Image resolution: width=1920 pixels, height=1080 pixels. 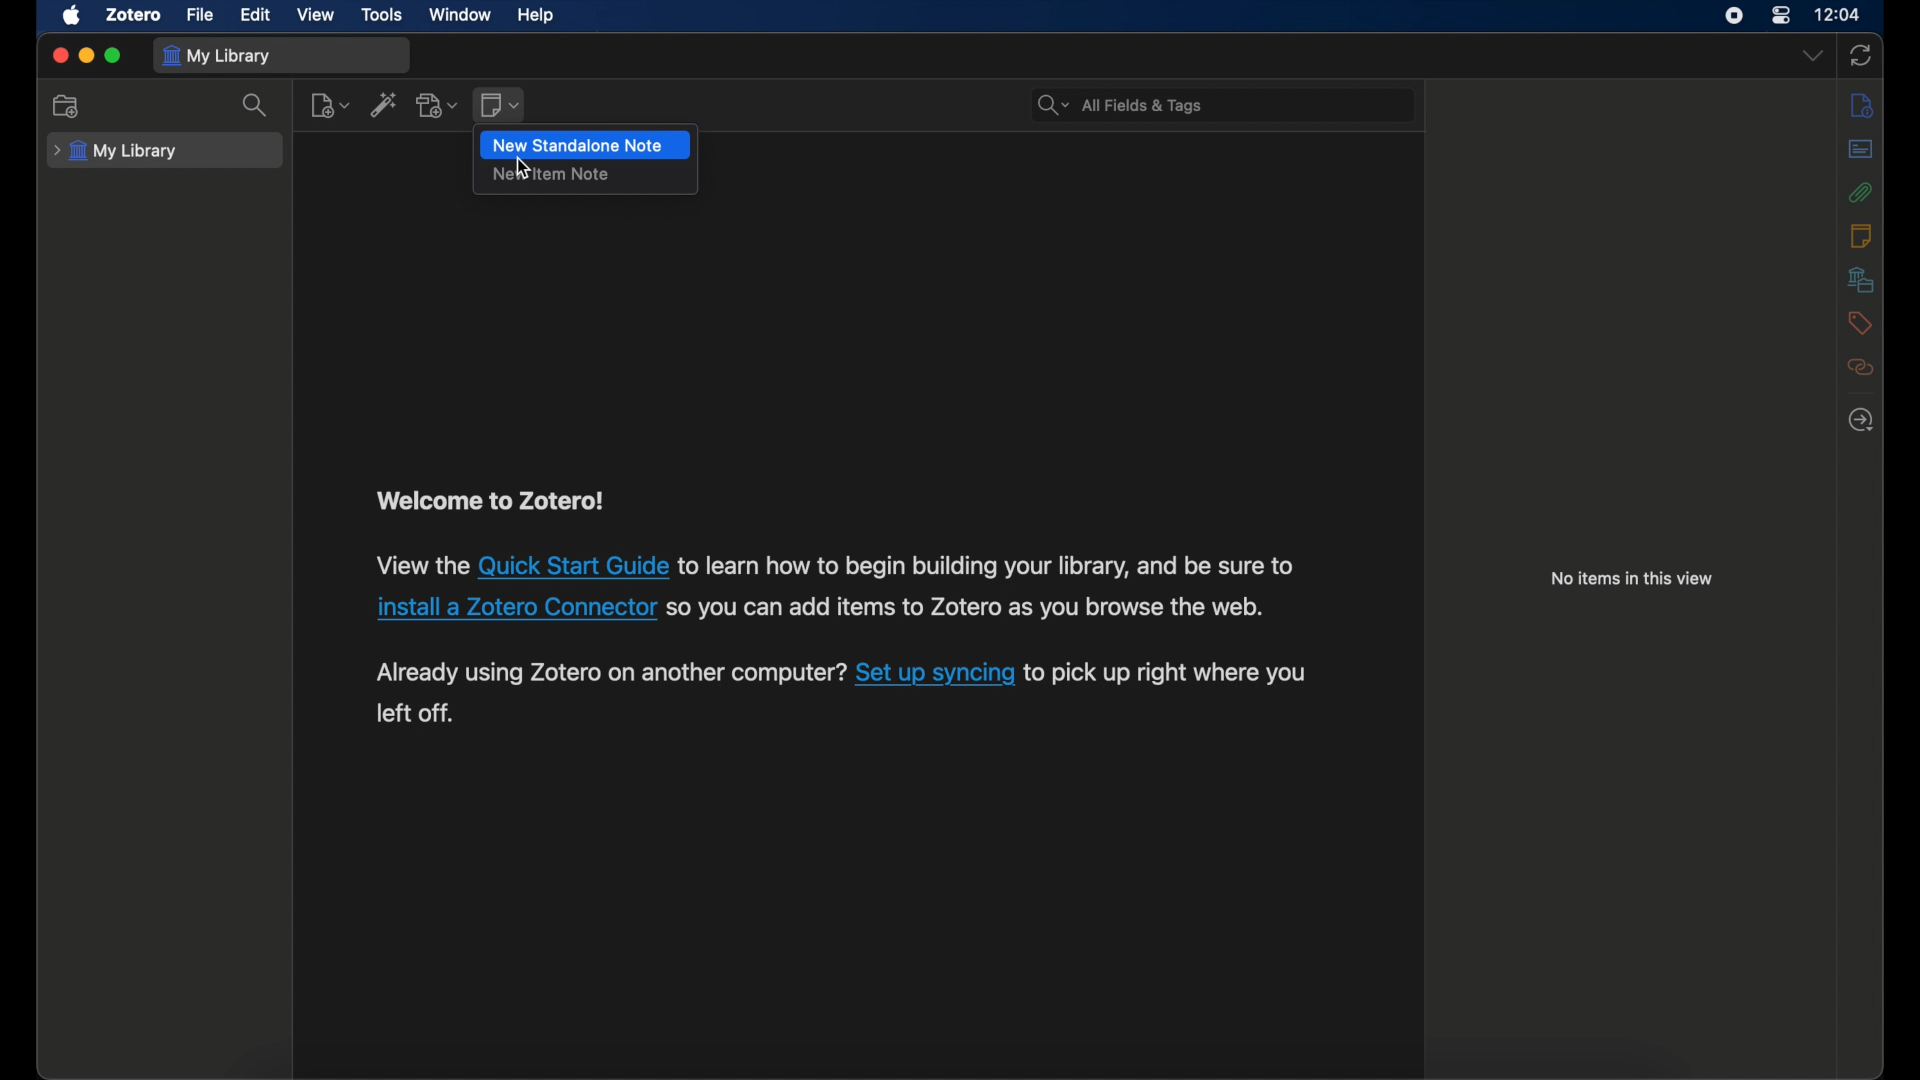 What do you see at coordinates (552, 175) in the screenshot?
I see `new item note` at bounding box center [552, 175].